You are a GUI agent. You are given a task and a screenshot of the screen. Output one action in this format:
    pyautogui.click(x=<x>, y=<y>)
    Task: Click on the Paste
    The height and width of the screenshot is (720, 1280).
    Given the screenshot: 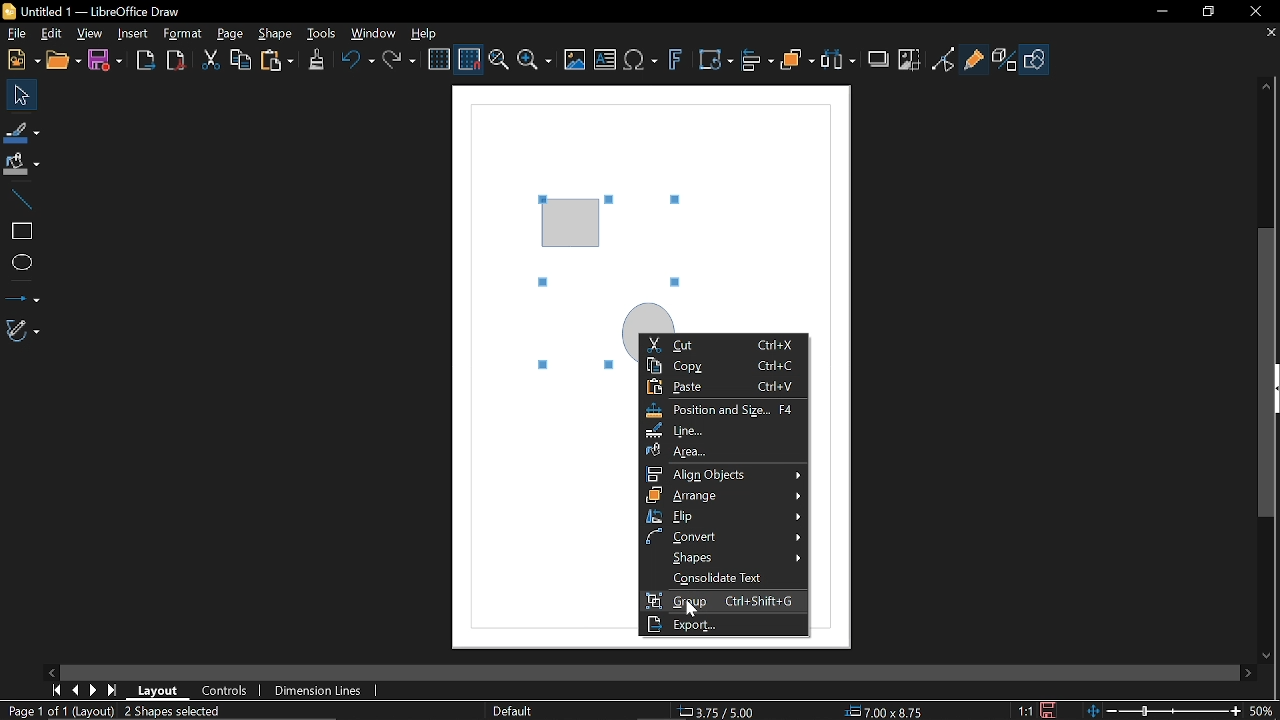 What is the action you would take?
    pyautogui.click(x=277, y=61)
    